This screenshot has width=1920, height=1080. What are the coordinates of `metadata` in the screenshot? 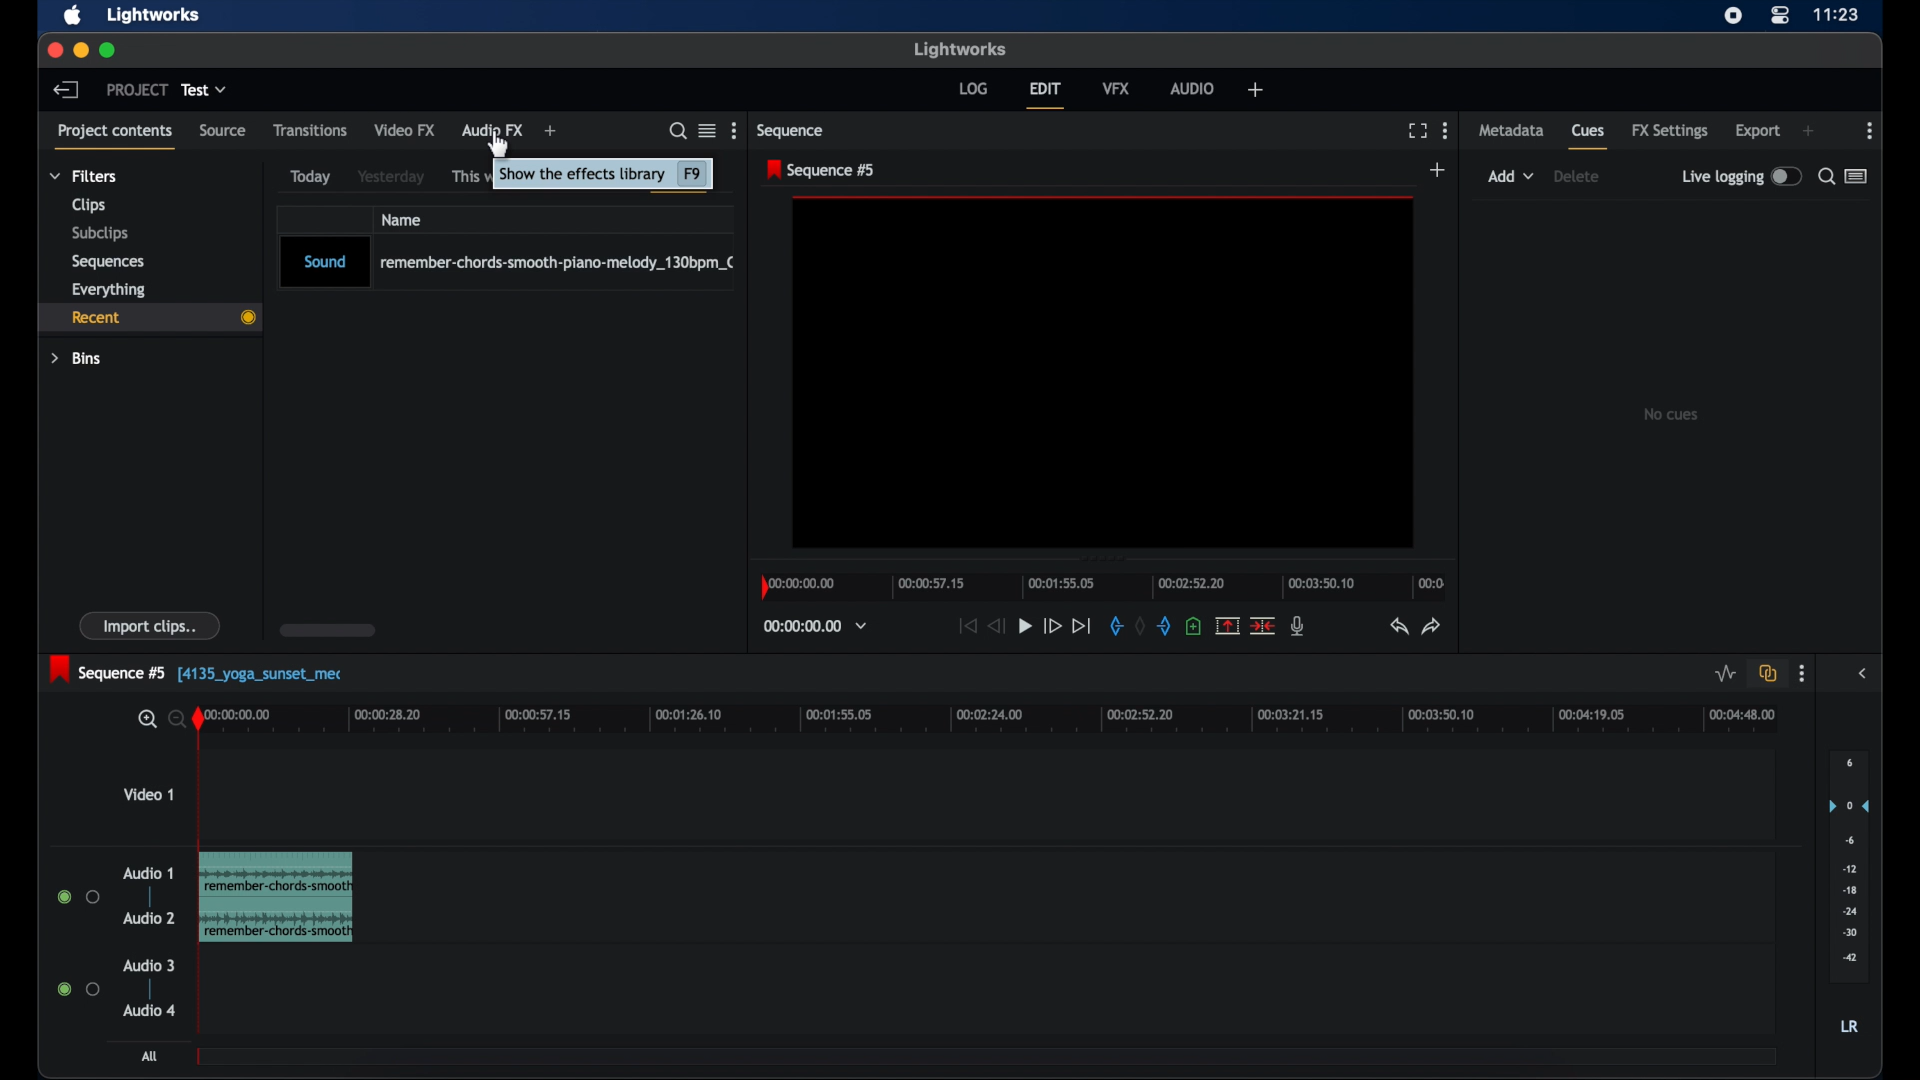 It's located at (1512, 129).